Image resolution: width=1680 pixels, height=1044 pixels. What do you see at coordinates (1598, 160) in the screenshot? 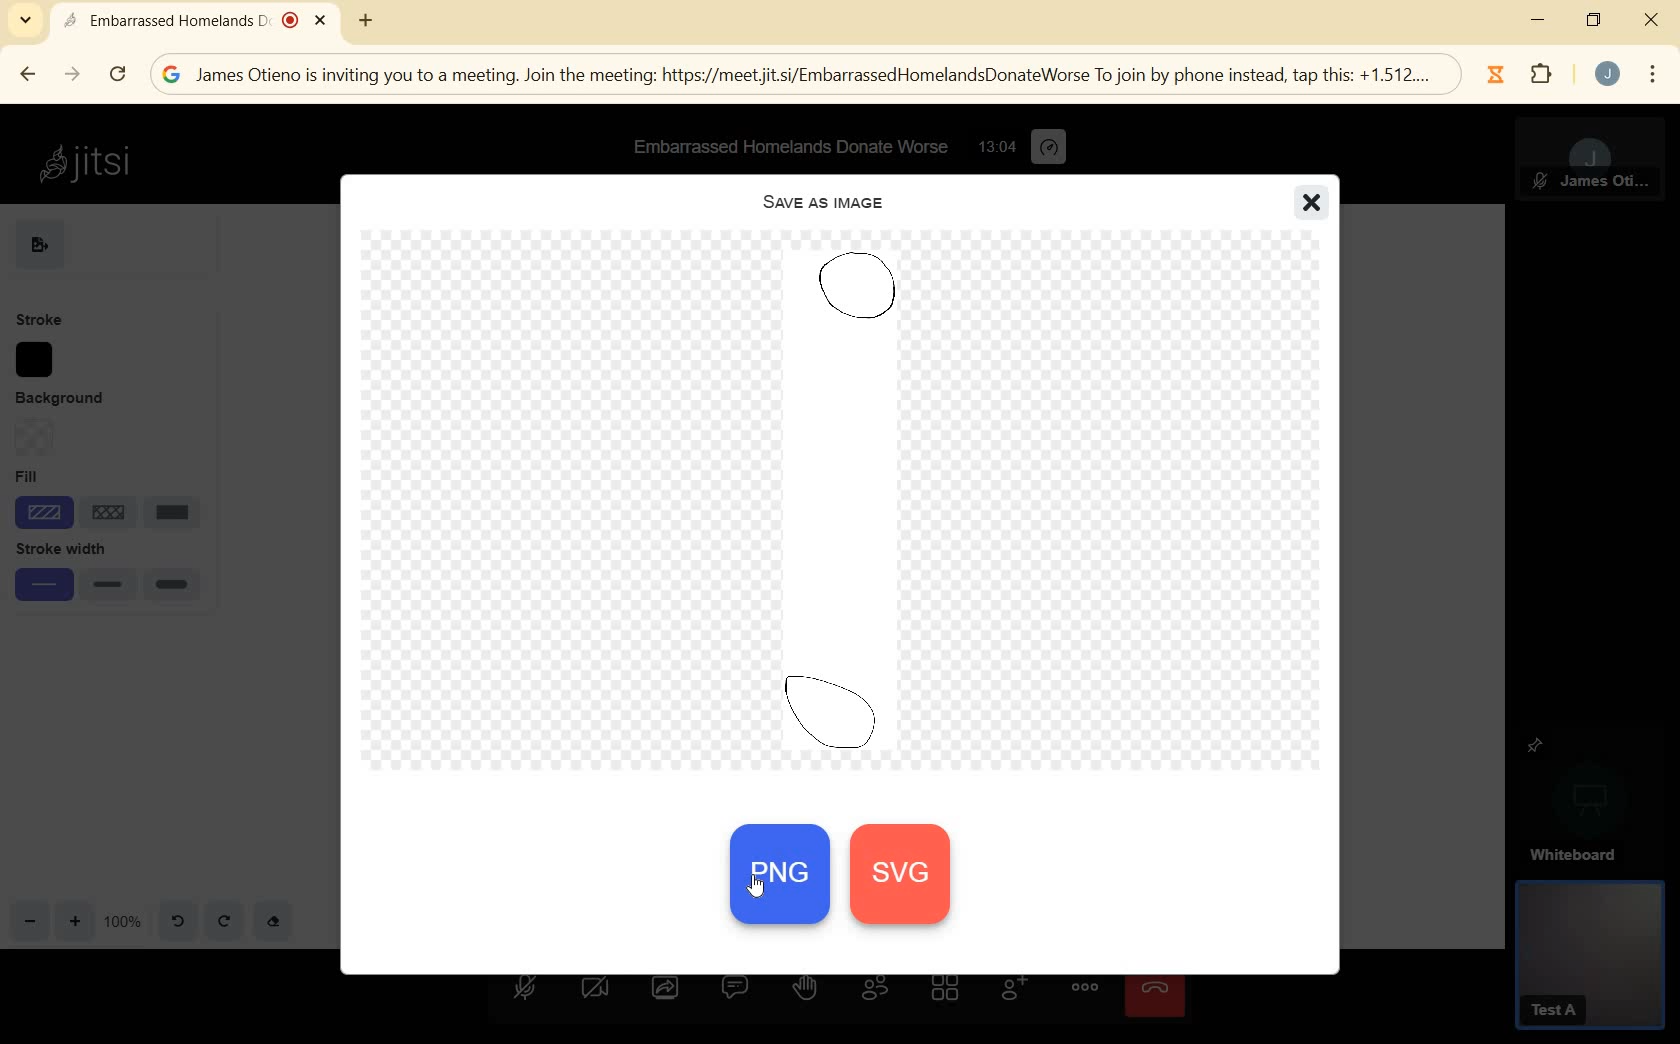
I see `MODERATOR PANEL VIEW` at bounding box center [1598, 160].